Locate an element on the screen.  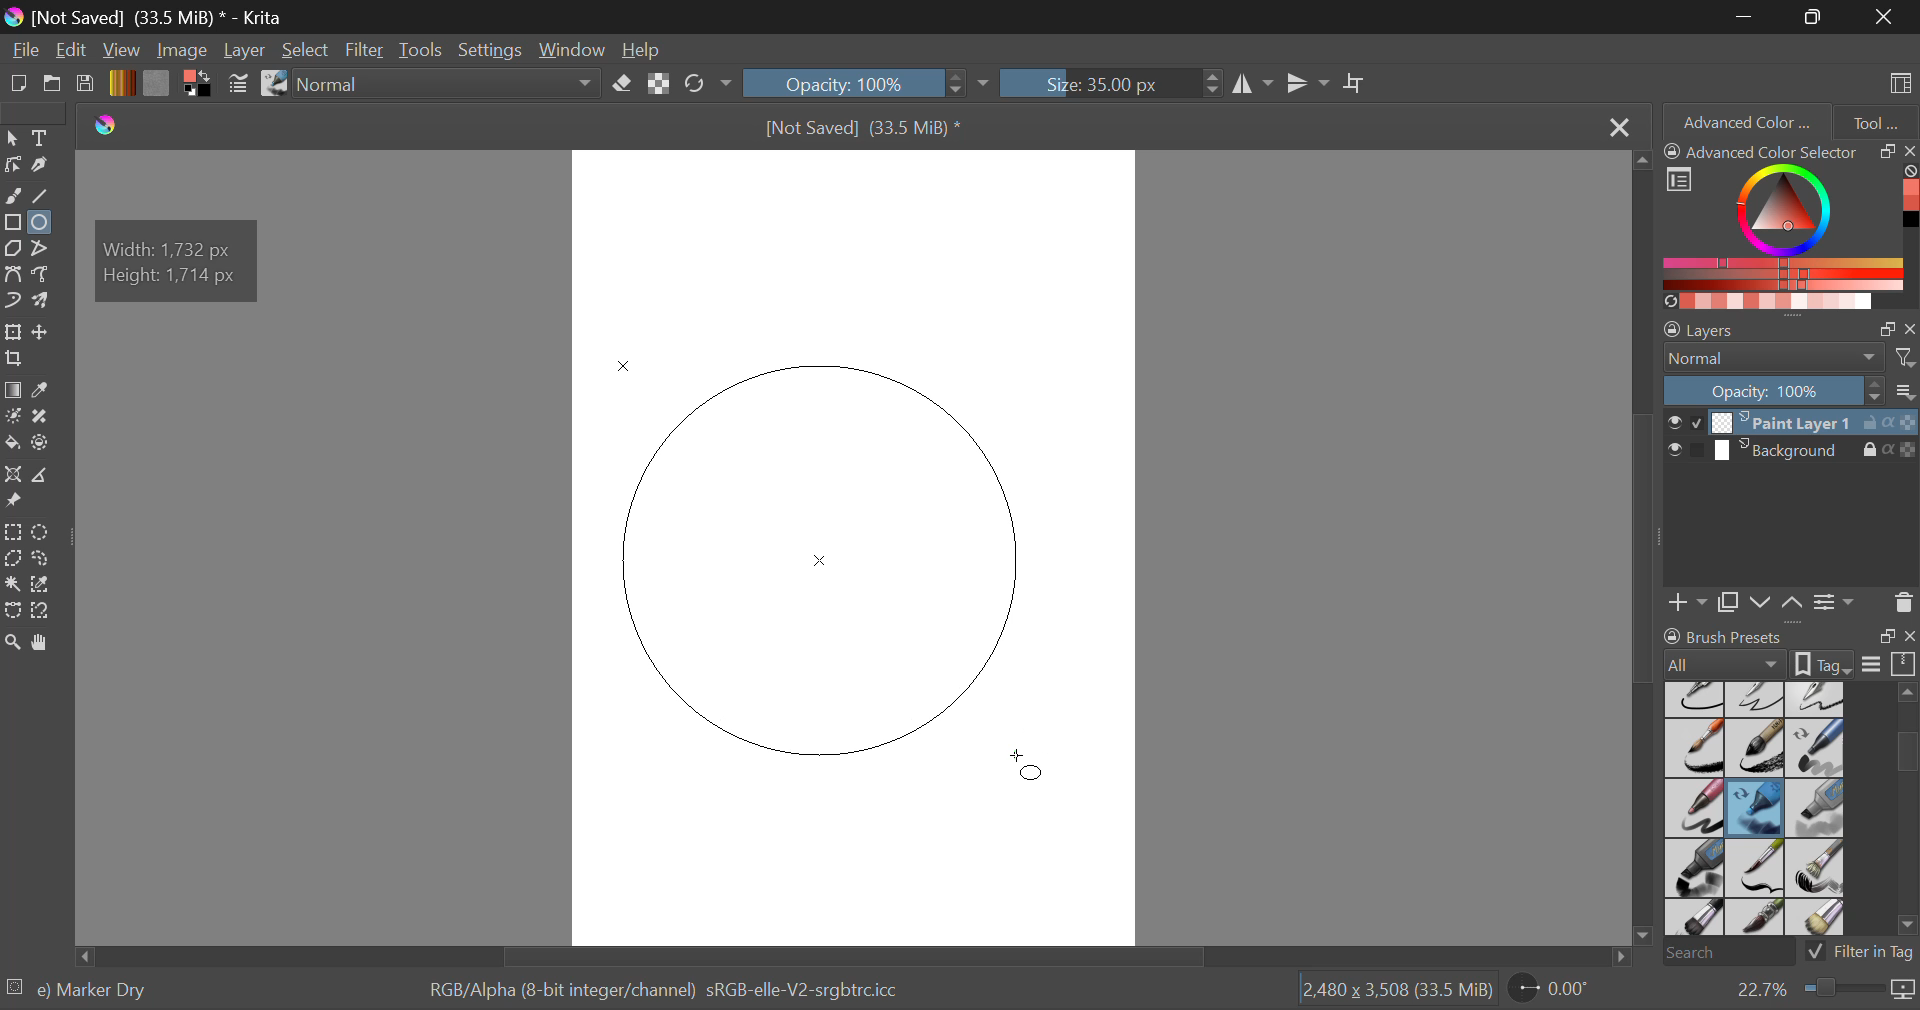
Reference Images is located at coordinates (17, 502).